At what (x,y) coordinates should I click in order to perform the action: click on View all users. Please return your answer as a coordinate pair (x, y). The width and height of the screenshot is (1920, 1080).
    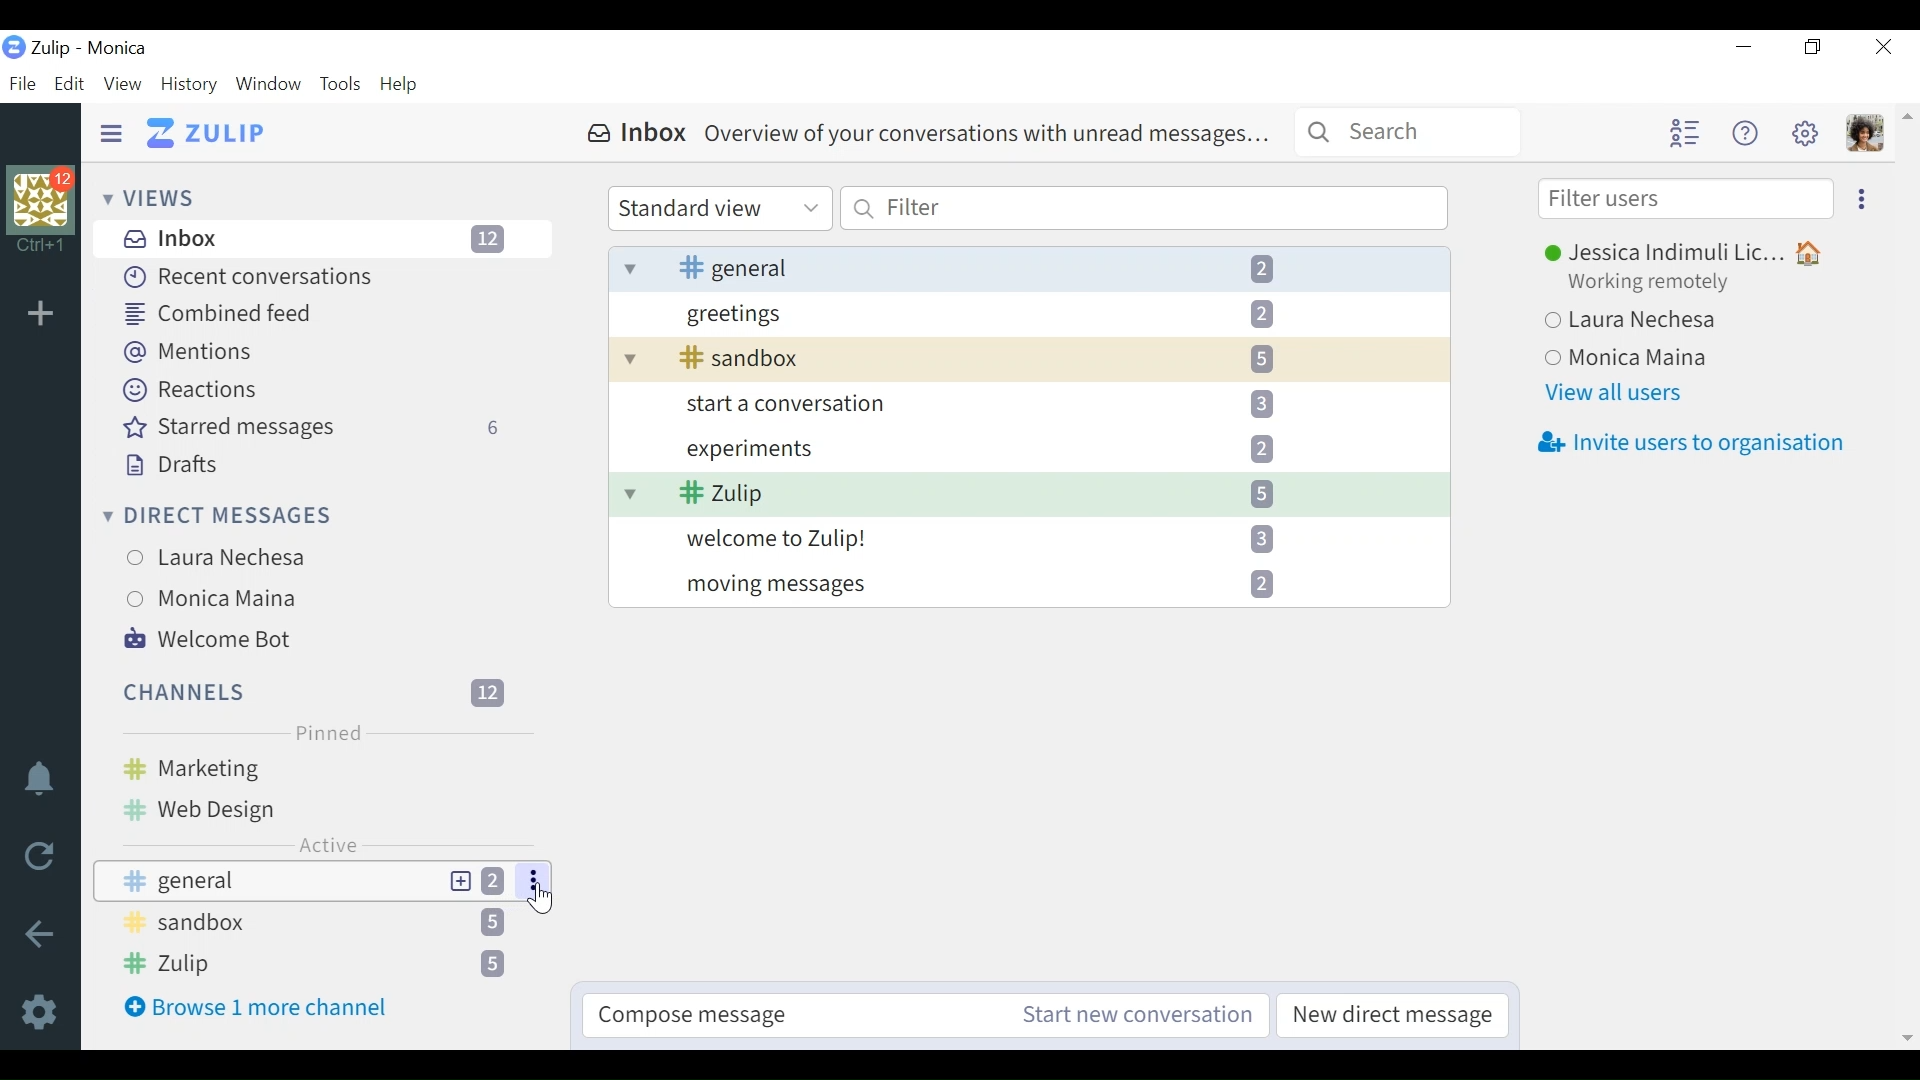
    Looking at the image, I should click on (1618, 393).